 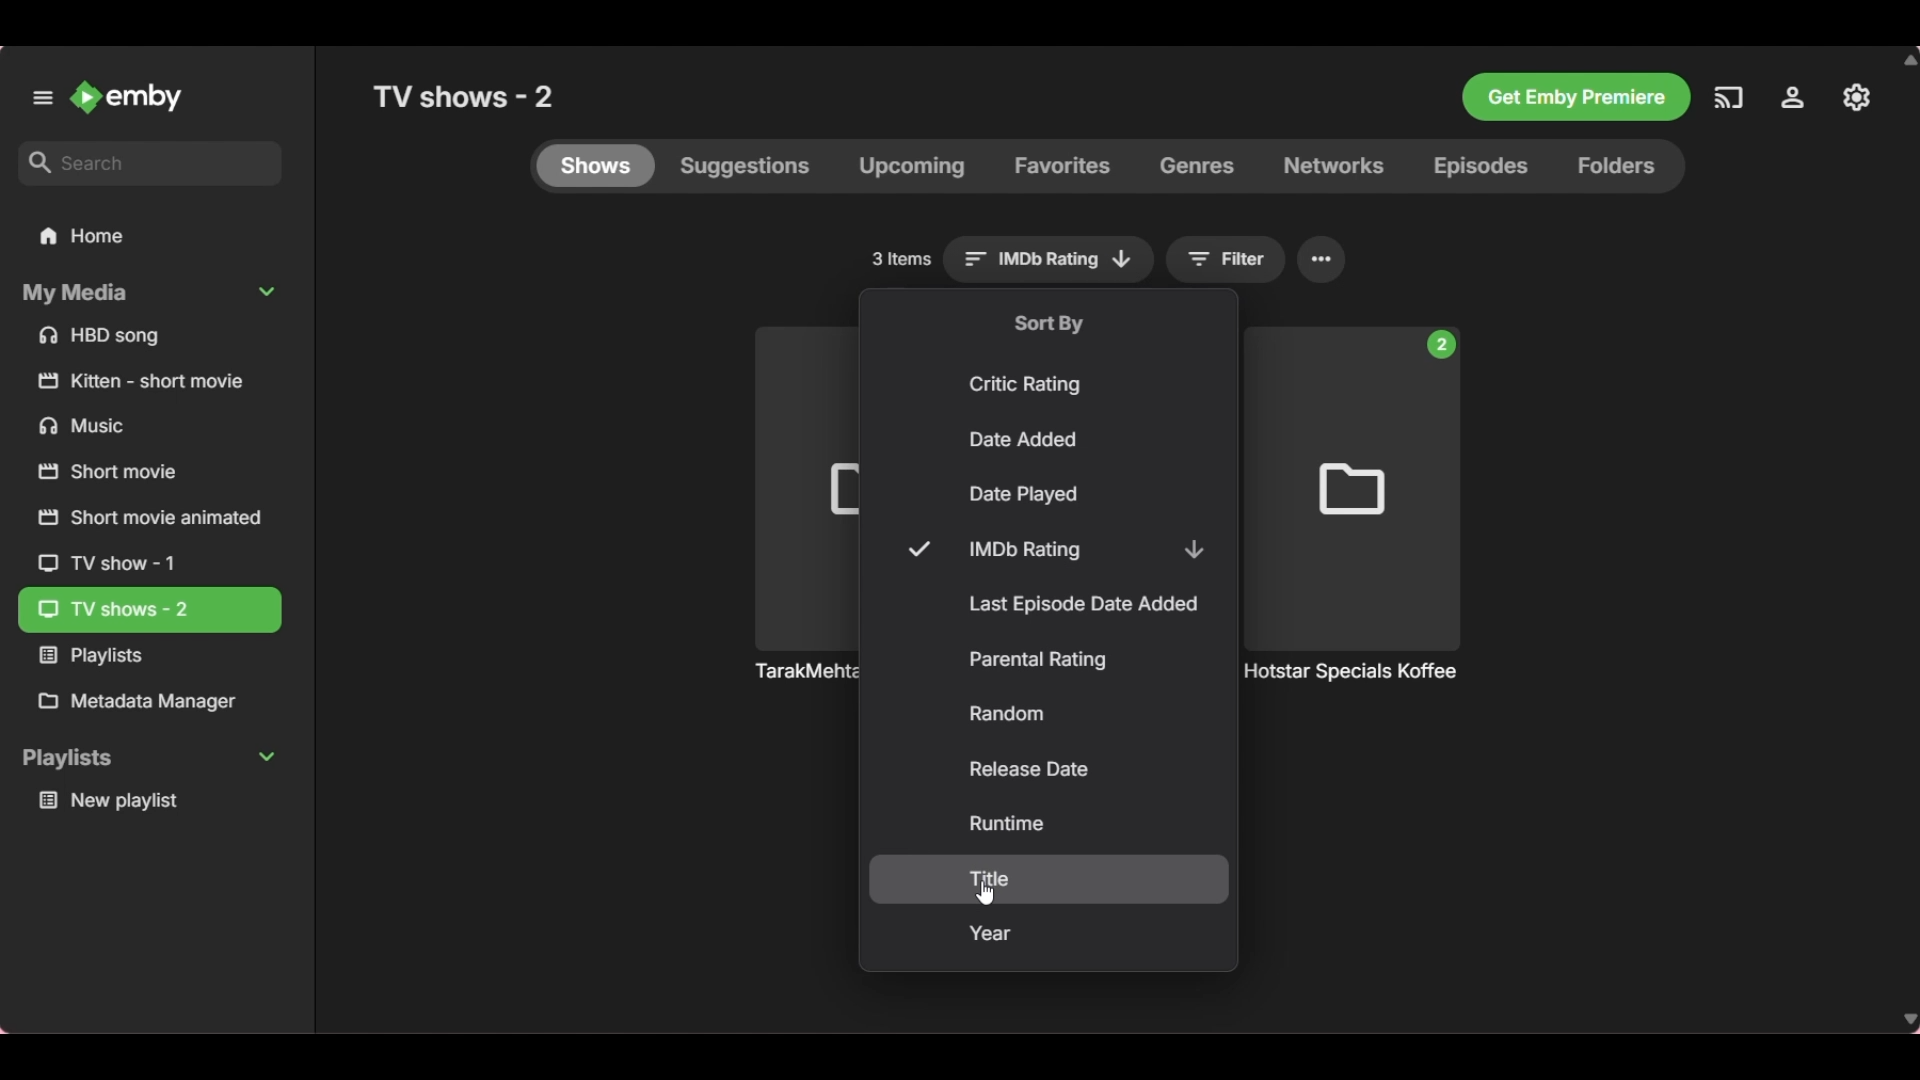 I want to click on Episodes, so click(x=1479, y=167).